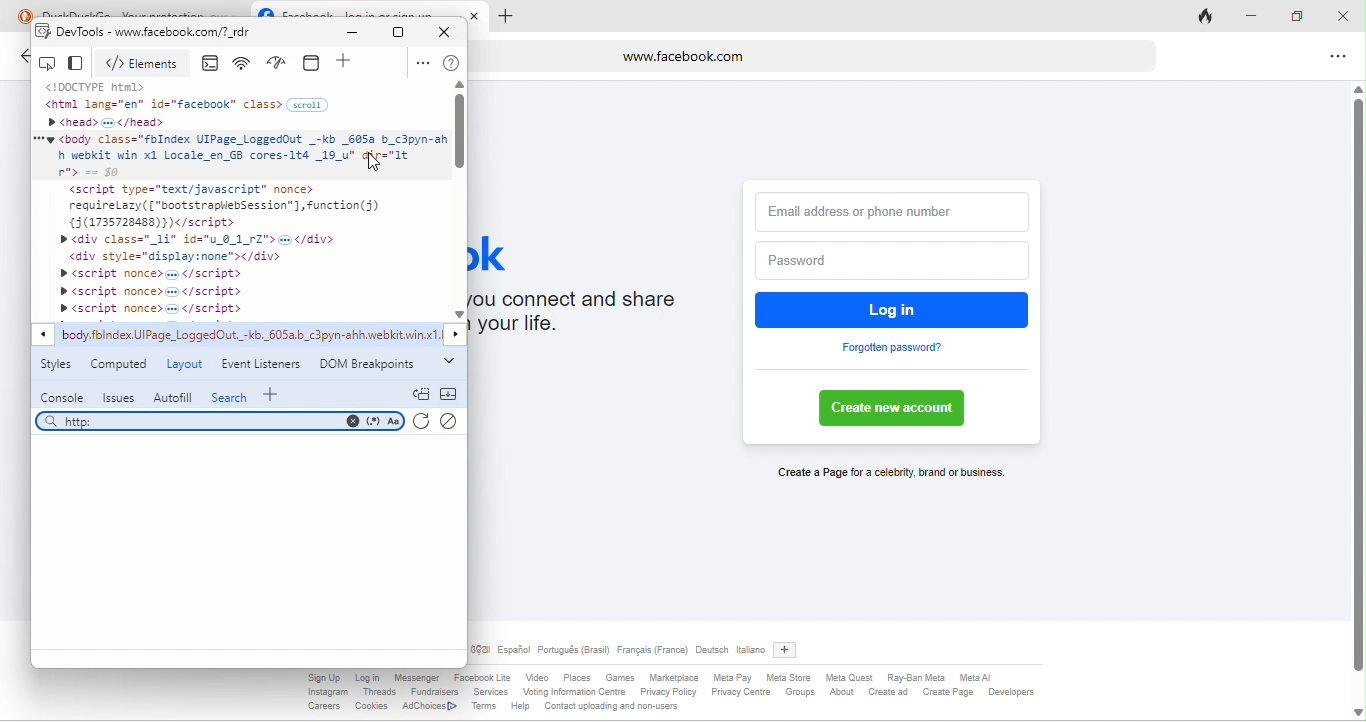 The width and height of the screenshot is (1366, 722). I want to click on dropdown, so click(448, 362).